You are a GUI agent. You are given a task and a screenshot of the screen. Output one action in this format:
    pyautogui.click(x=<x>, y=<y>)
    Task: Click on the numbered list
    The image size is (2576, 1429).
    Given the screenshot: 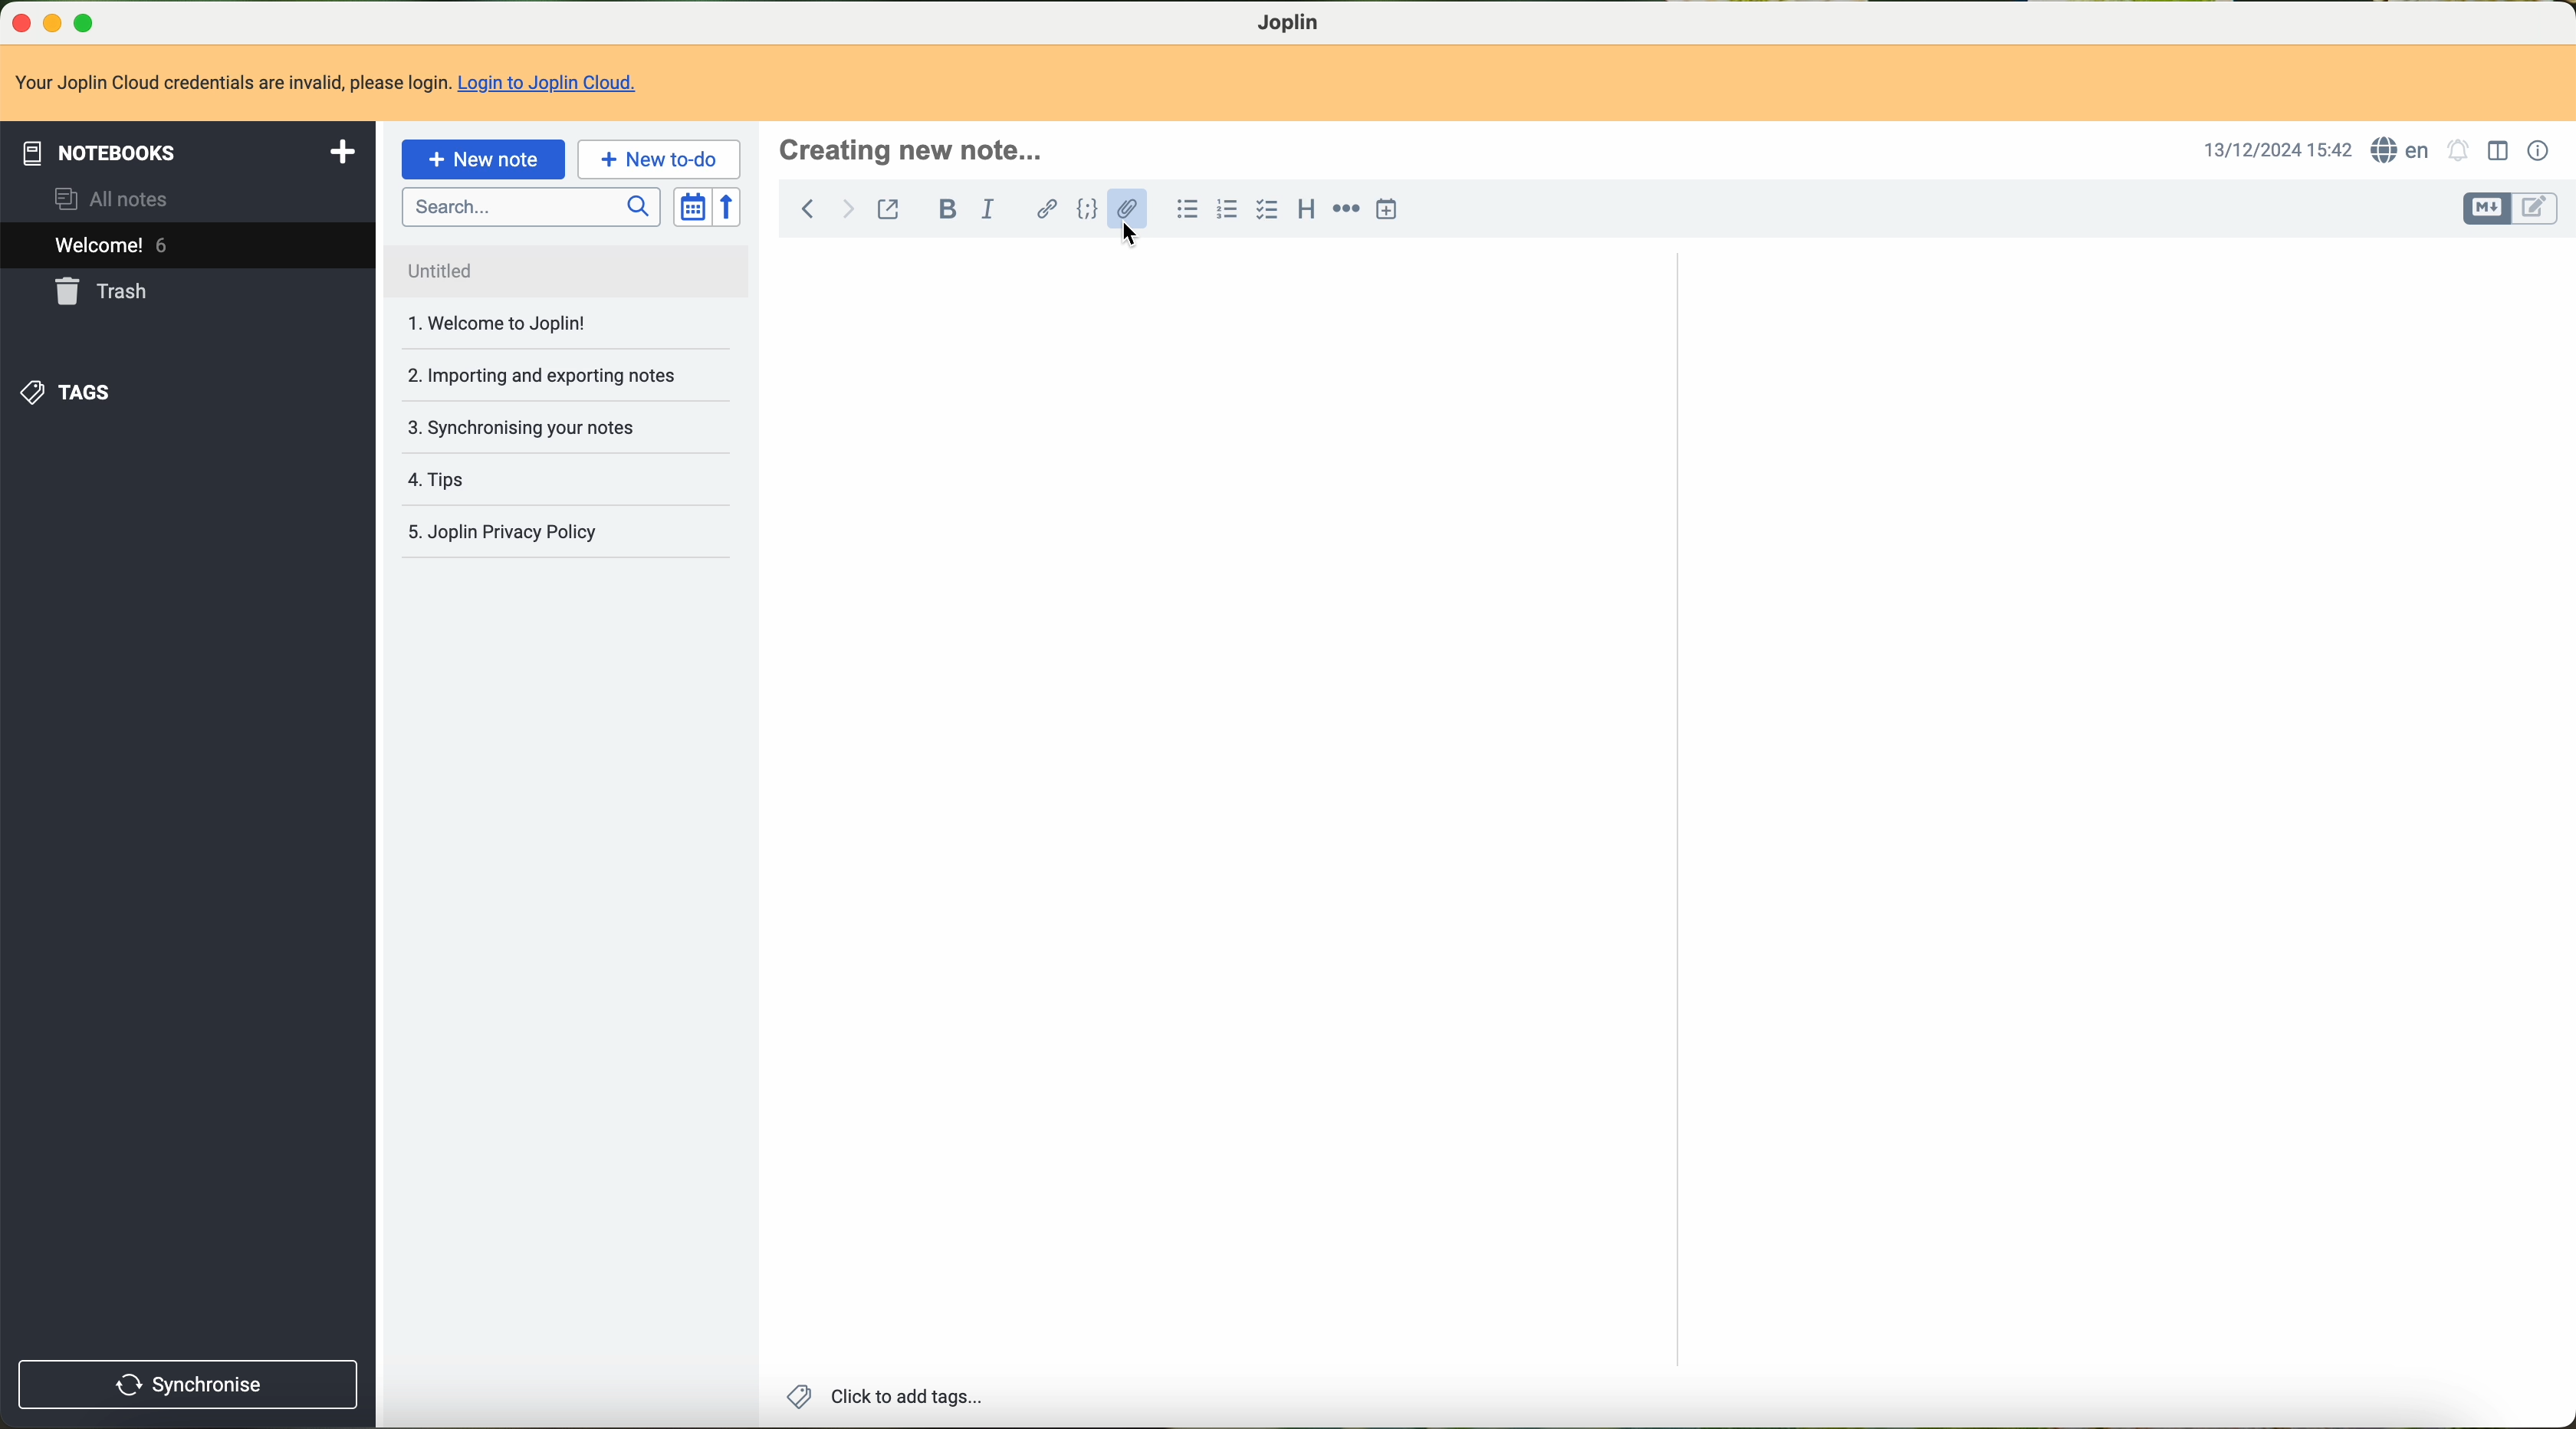 What is the action you would take?
    pyautogui.click(x=1229, y=212)
    